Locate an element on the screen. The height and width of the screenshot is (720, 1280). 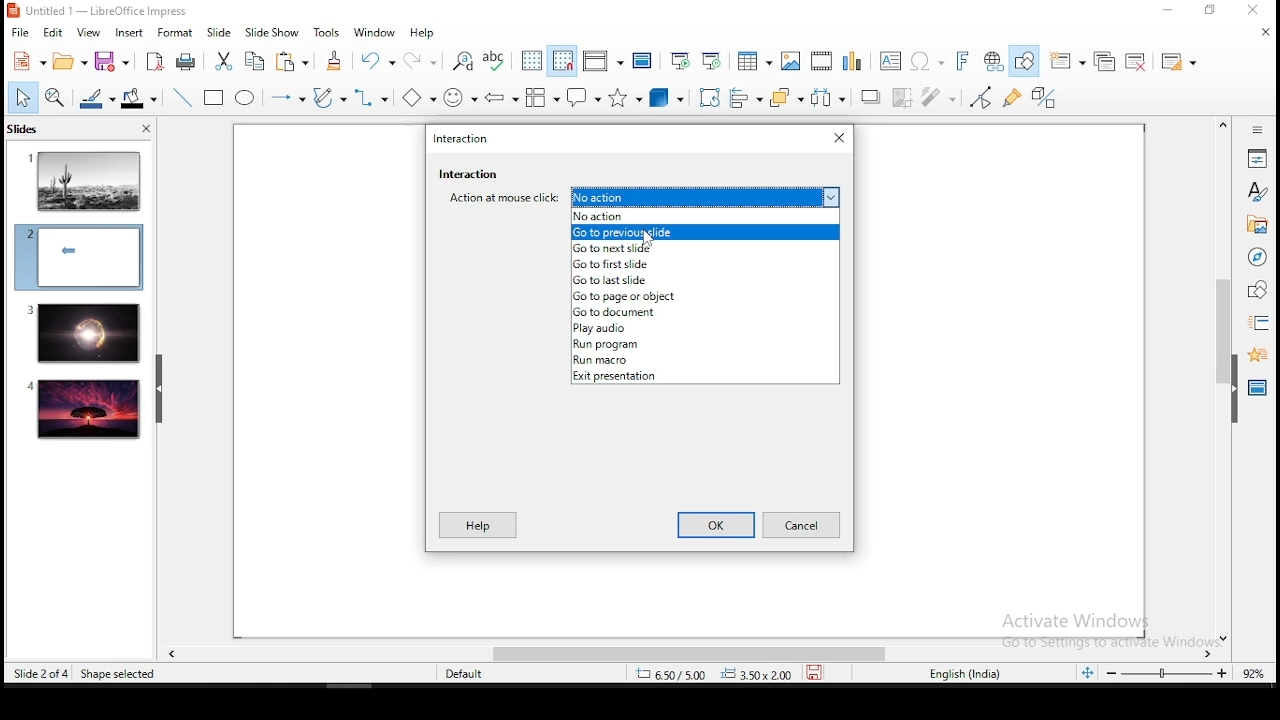
display views is located at coordinates (602, 61).